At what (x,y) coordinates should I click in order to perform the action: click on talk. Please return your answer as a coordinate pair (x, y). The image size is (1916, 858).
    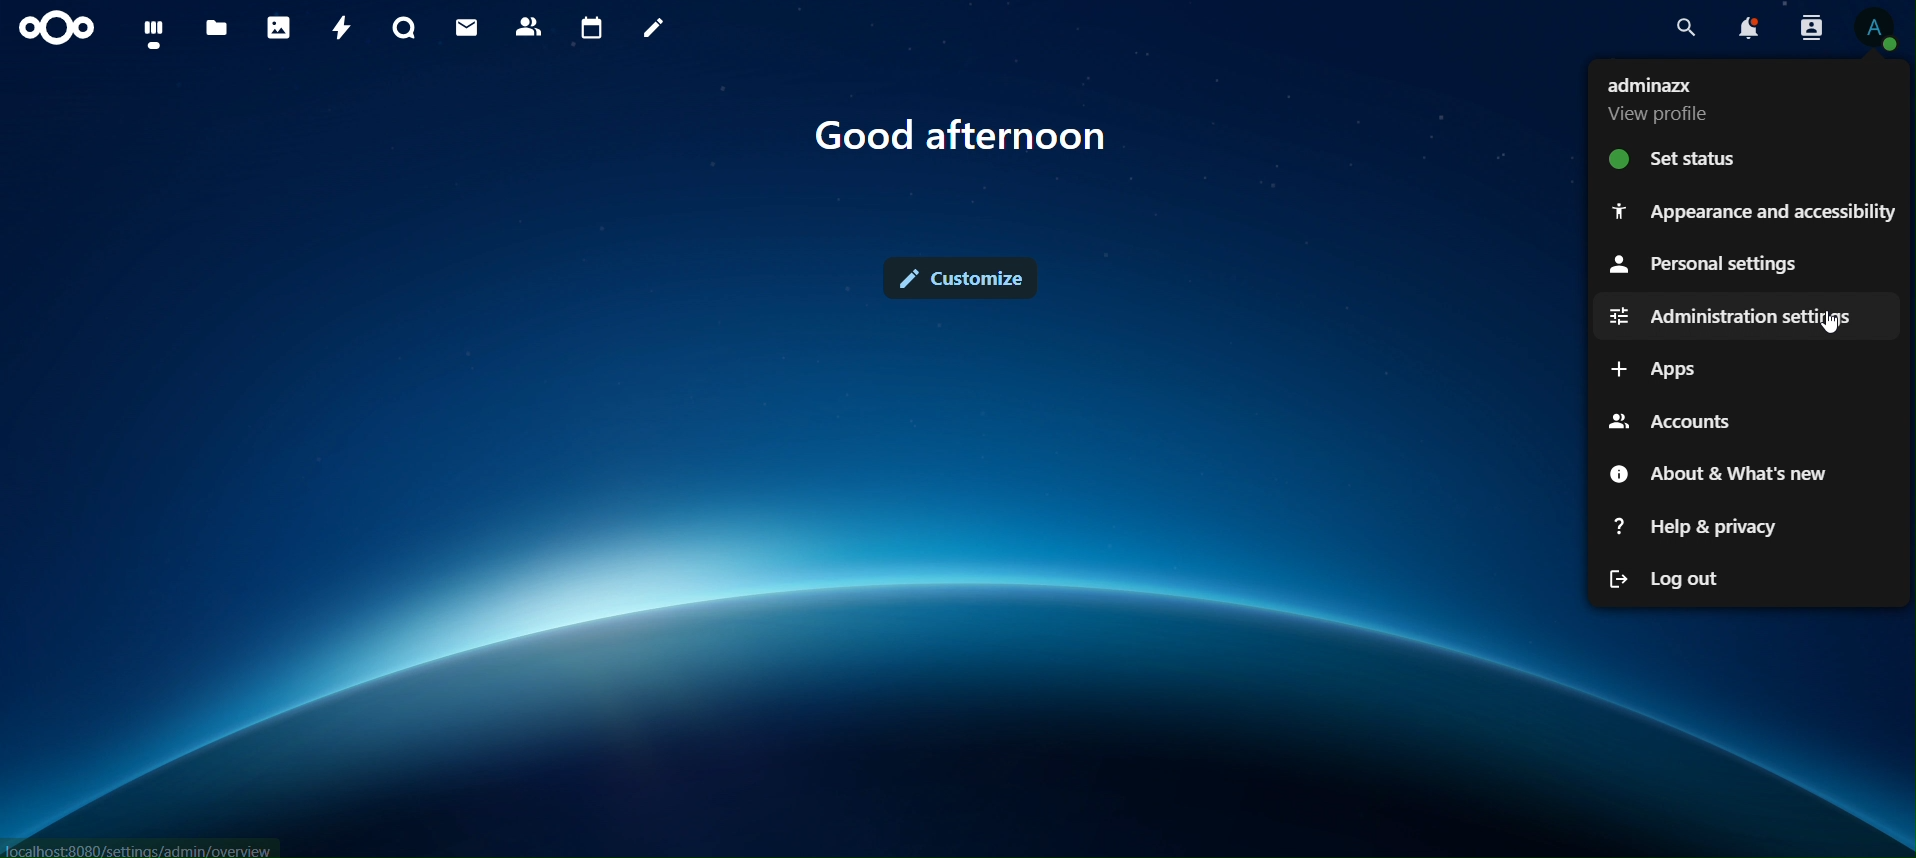
    Looking at the image, I should click on (402, 28).